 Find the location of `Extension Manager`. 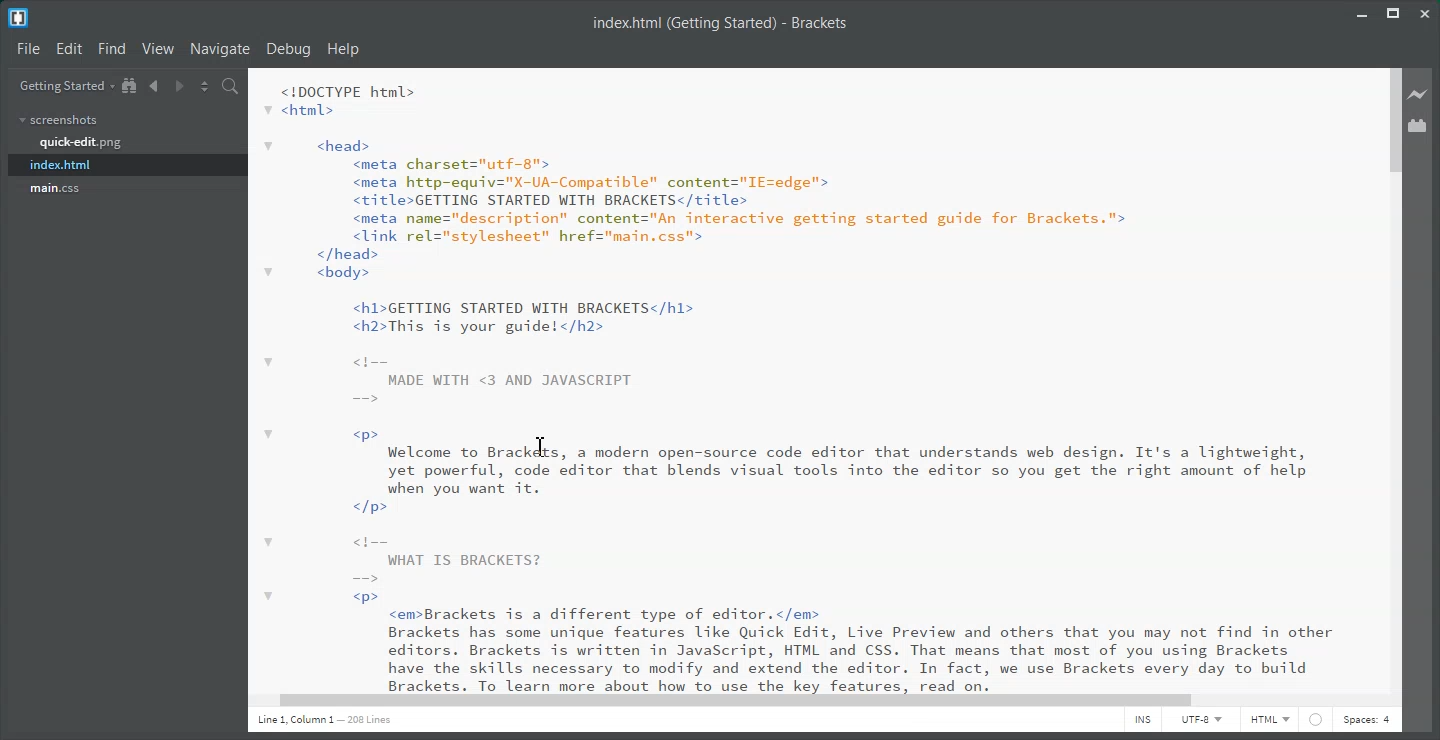

Extension Manager is located at coordinates (1424, 124).